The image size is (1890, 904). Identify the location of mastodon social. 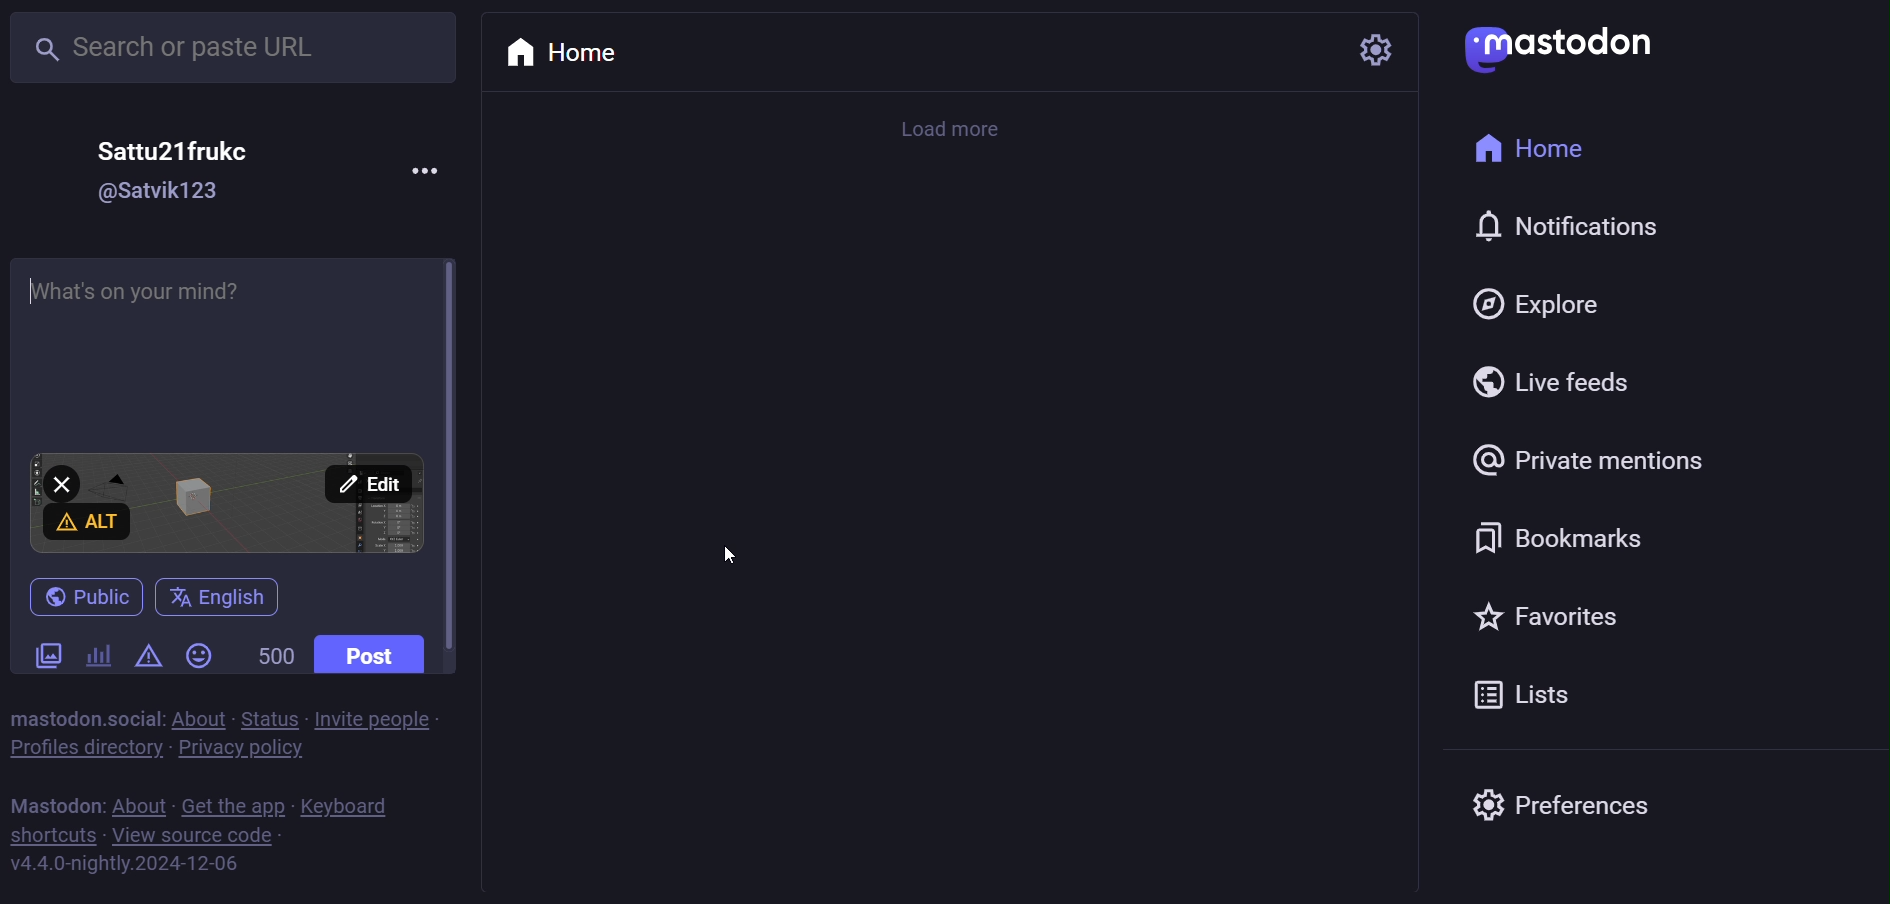
(81, 716).